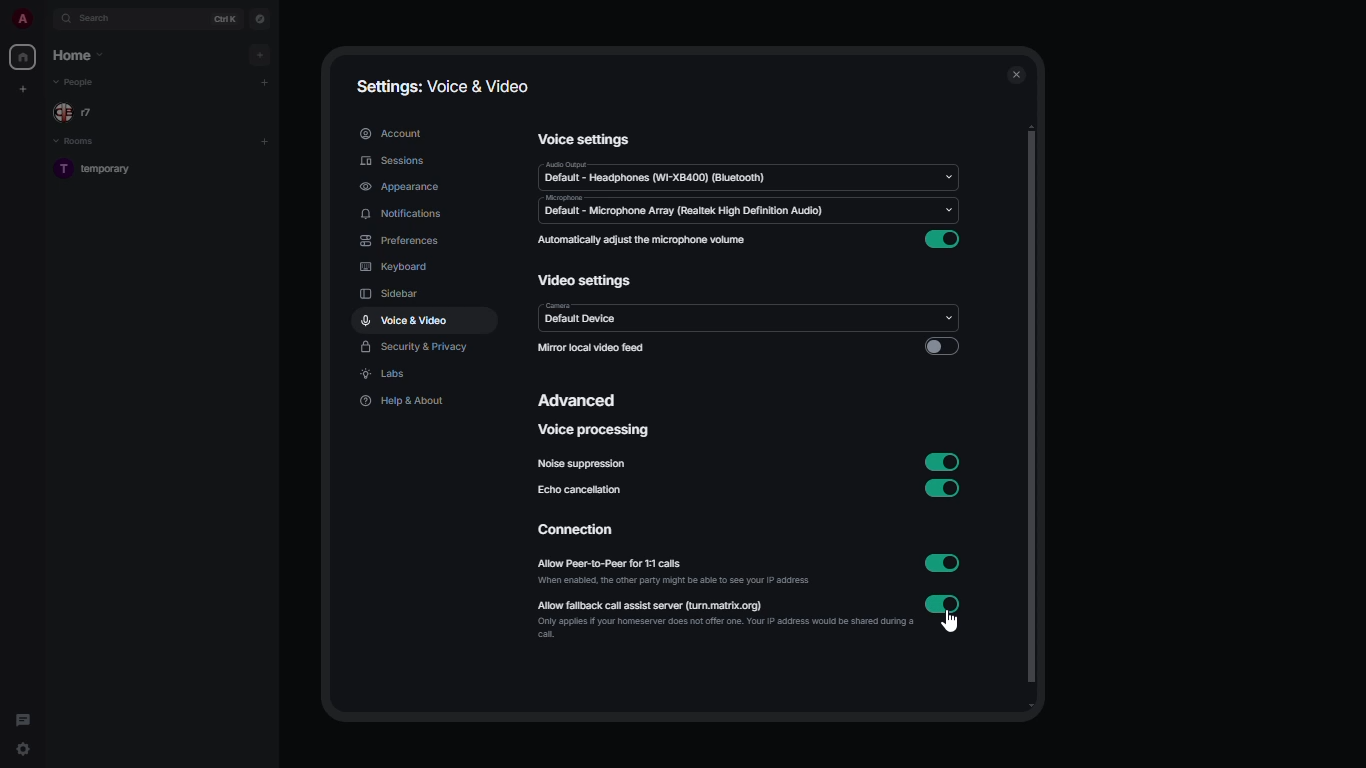 Image resolution: width=1366 pixels, height=768 pixels. Describe the element at coordinates (21, 718) in the screenshot. I see `threads` at that location.